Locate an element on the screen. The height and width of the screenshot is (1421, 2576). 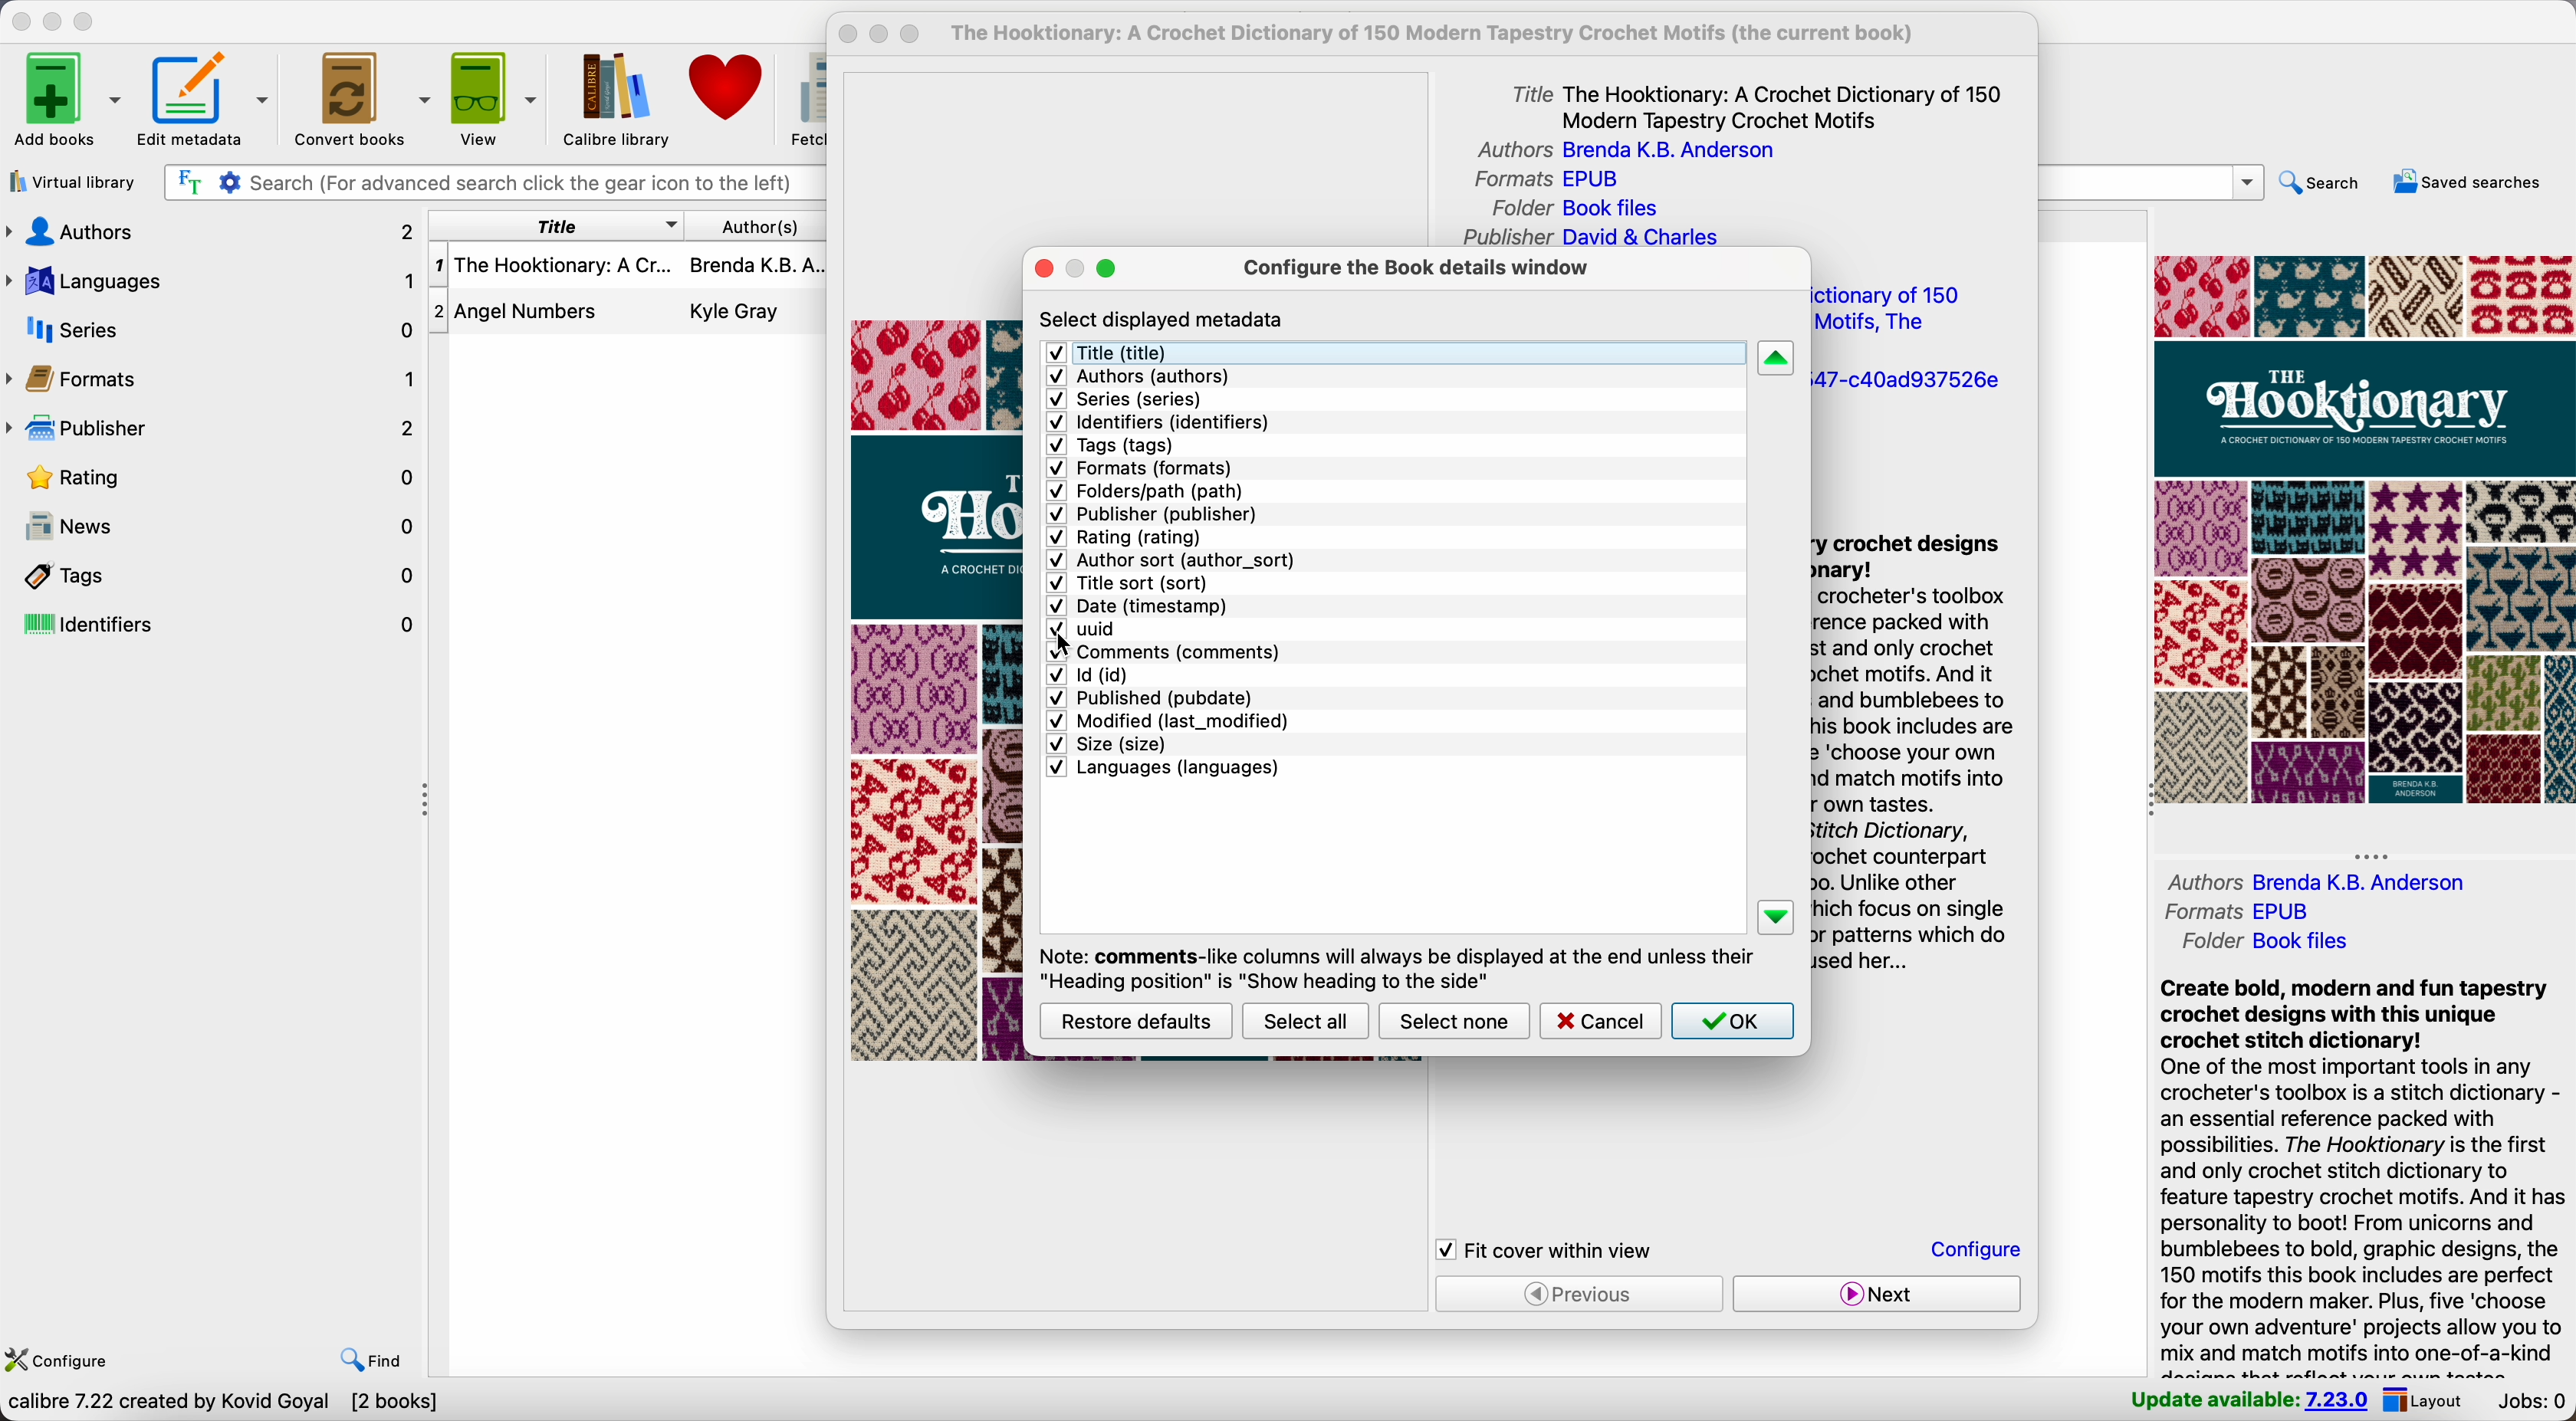
note is located at coordinates (1394, 966).